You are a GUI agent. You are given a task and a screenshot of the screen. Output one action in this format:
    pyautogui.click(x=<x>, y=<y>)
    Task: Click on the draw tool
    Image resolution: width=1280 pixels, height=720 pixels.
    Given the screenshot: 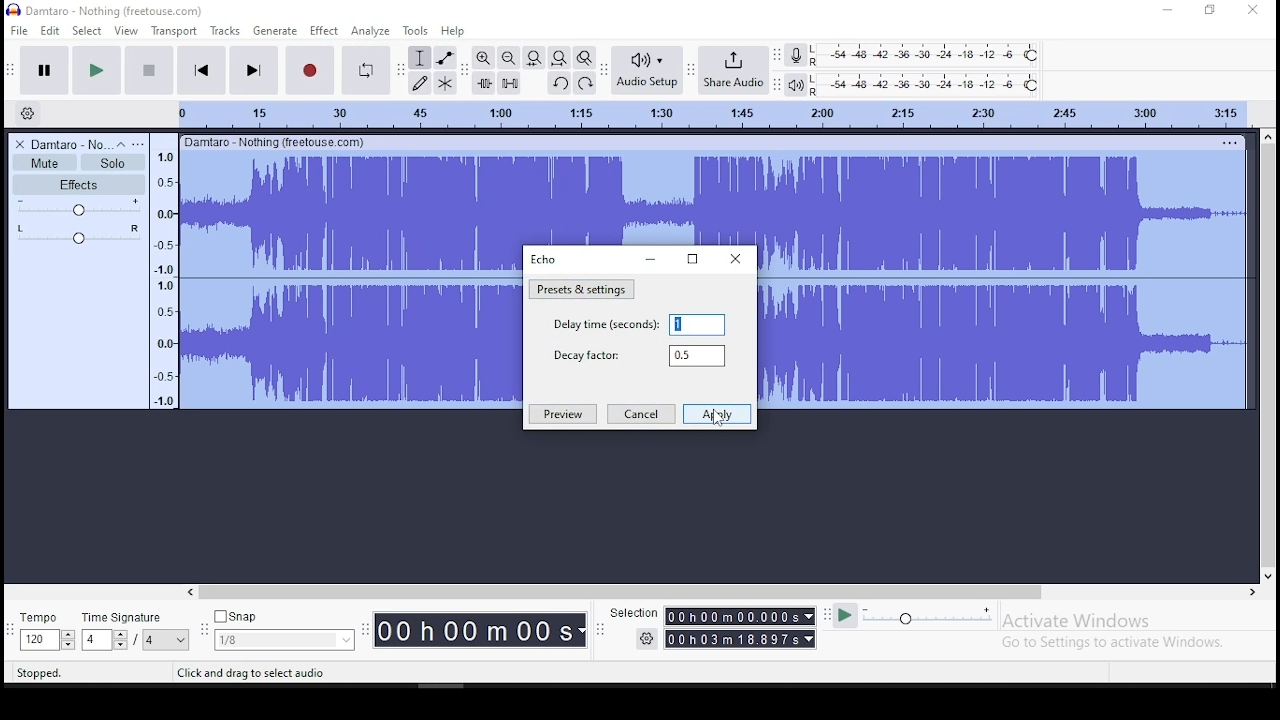 What is the action you would take?
    pyautogui.click(x=420, y=83)
    